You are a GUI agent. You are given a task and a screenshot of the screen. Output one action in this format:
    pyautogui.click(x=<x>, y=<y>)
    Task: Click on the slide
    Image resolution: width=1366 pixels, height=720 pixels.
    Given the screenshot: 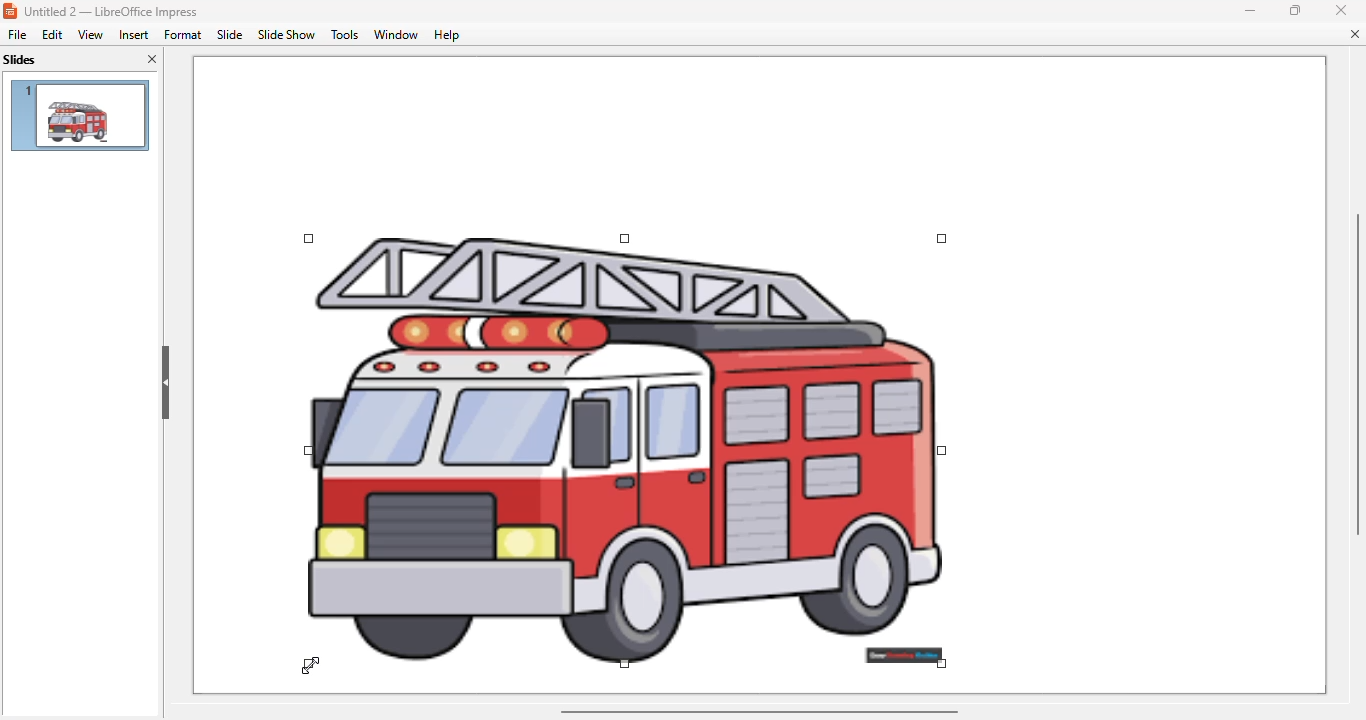 What is the action you would take?
    pyautogui.click(x=231, y=35)
    